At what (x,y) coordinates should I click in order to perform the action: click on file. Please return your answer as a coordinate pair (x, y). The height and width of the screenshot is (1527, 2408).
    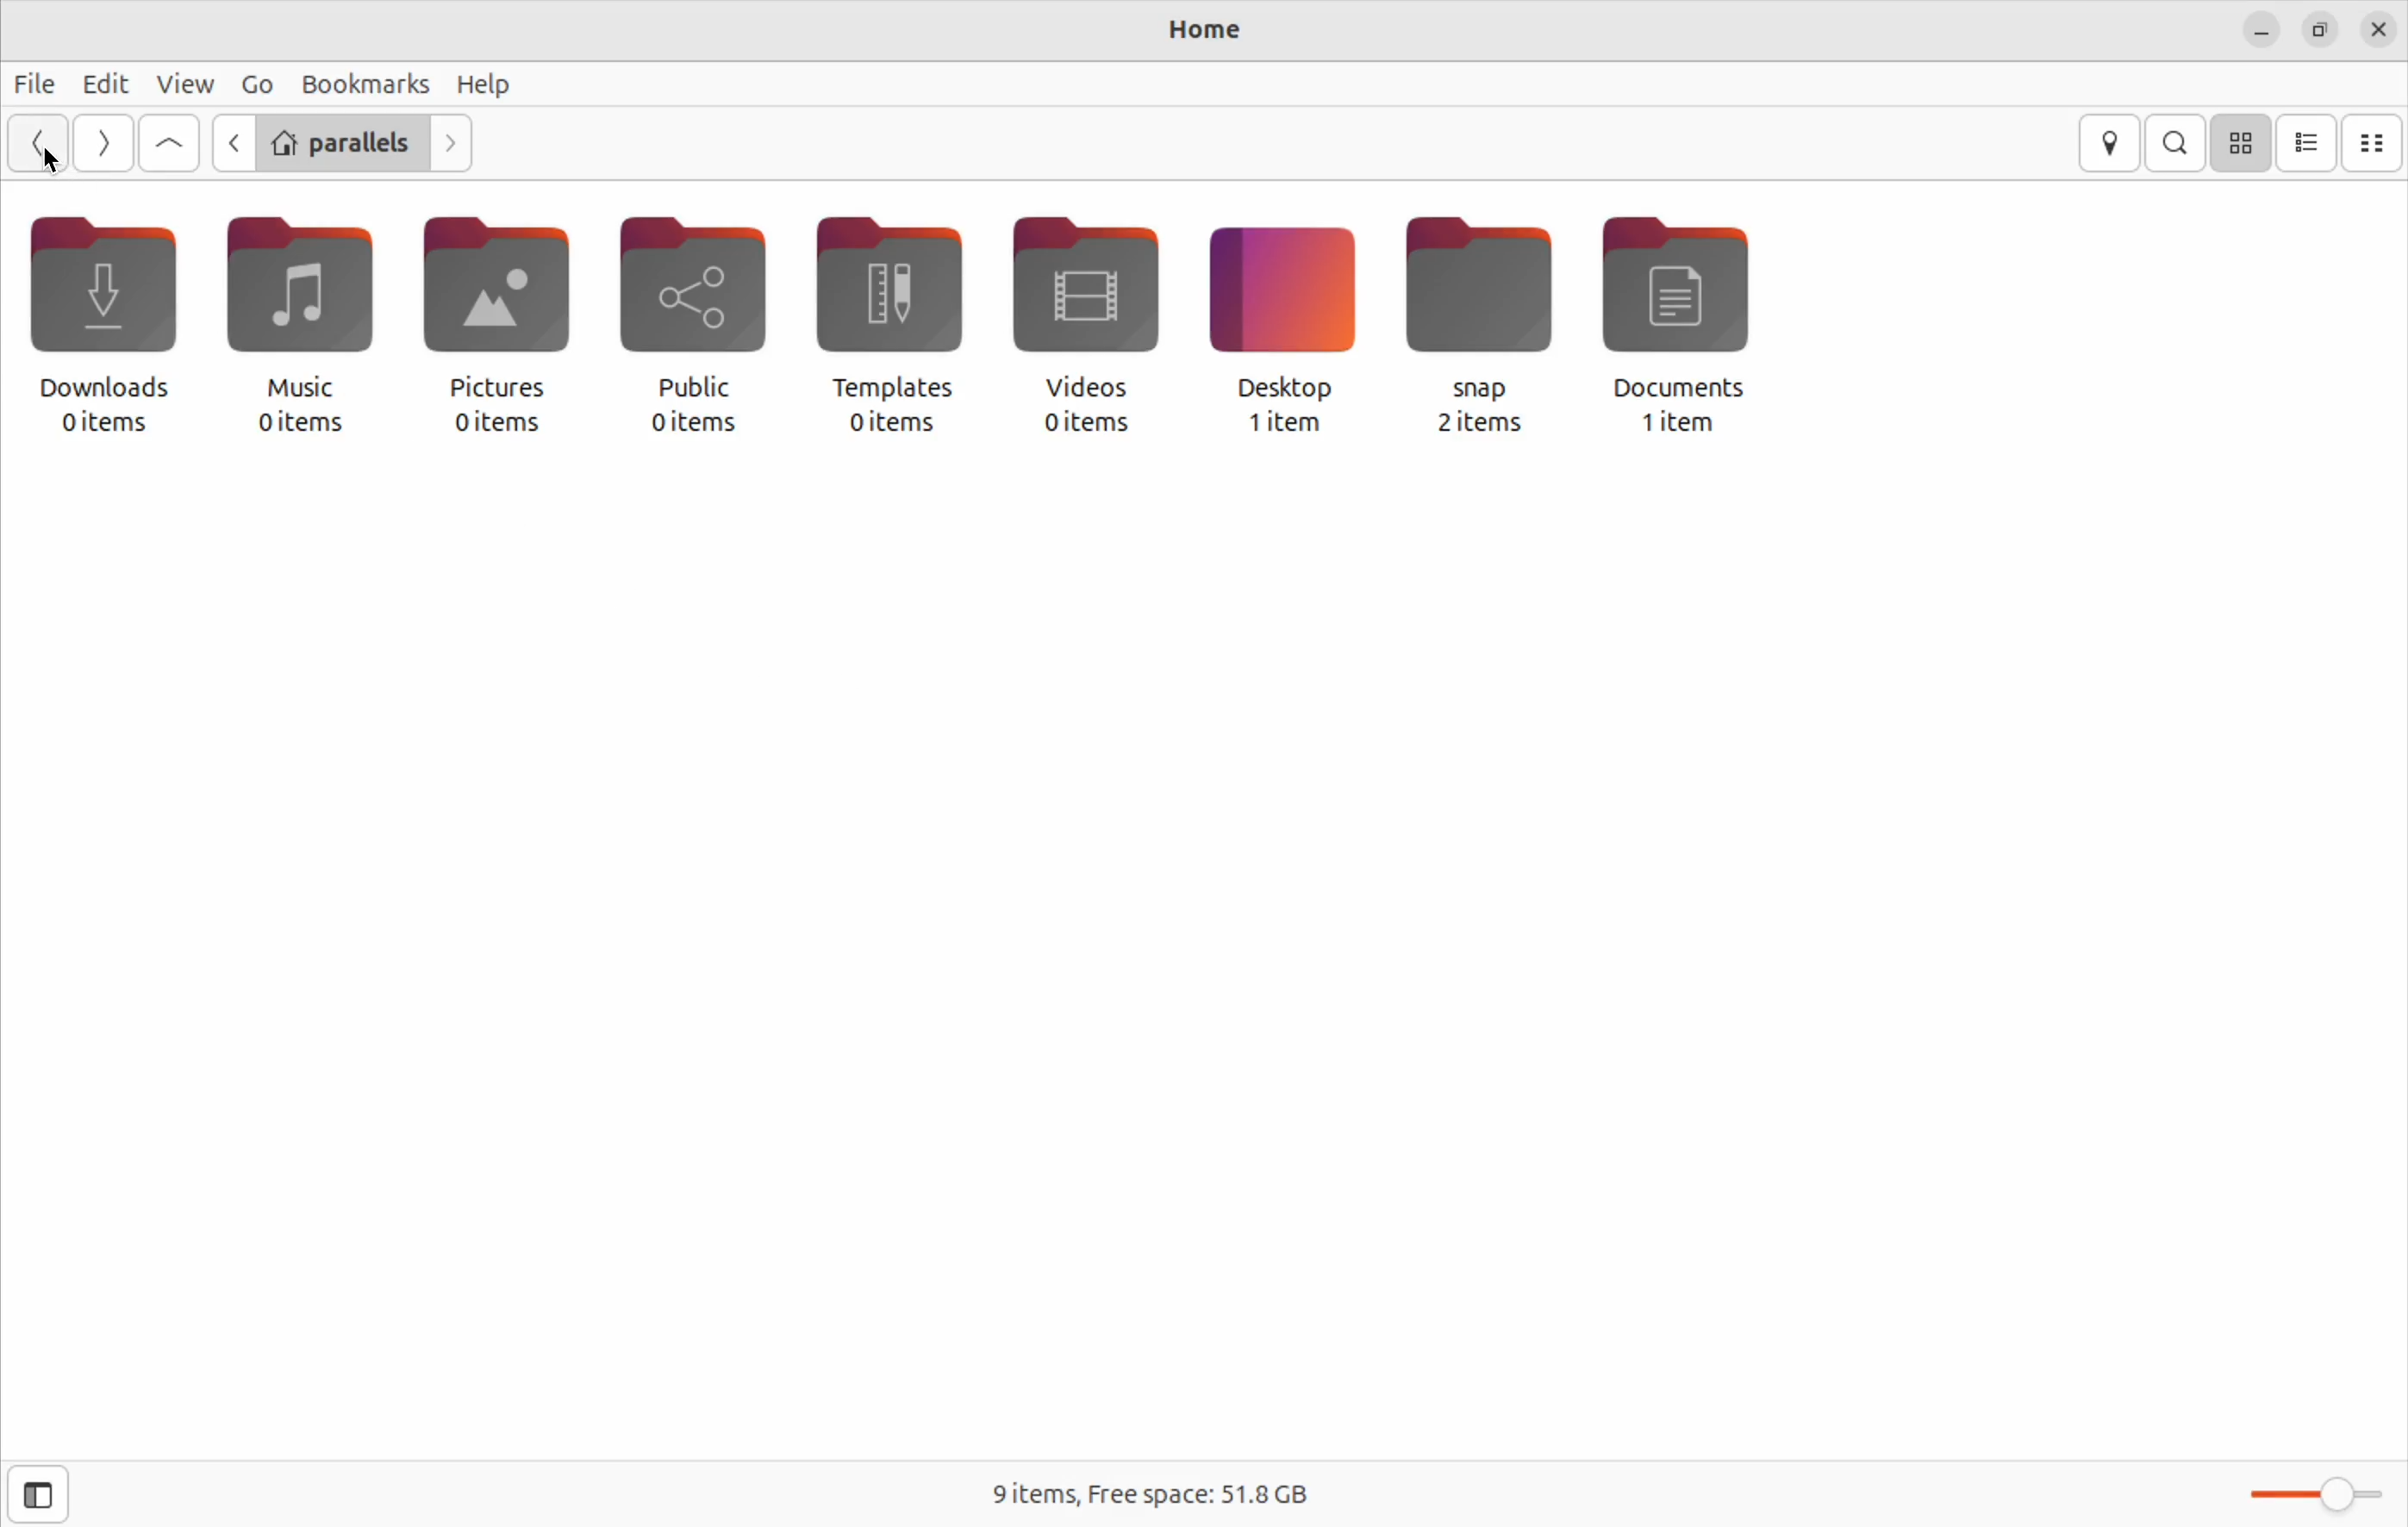
    Looking at the image, I should click on (37, 82).